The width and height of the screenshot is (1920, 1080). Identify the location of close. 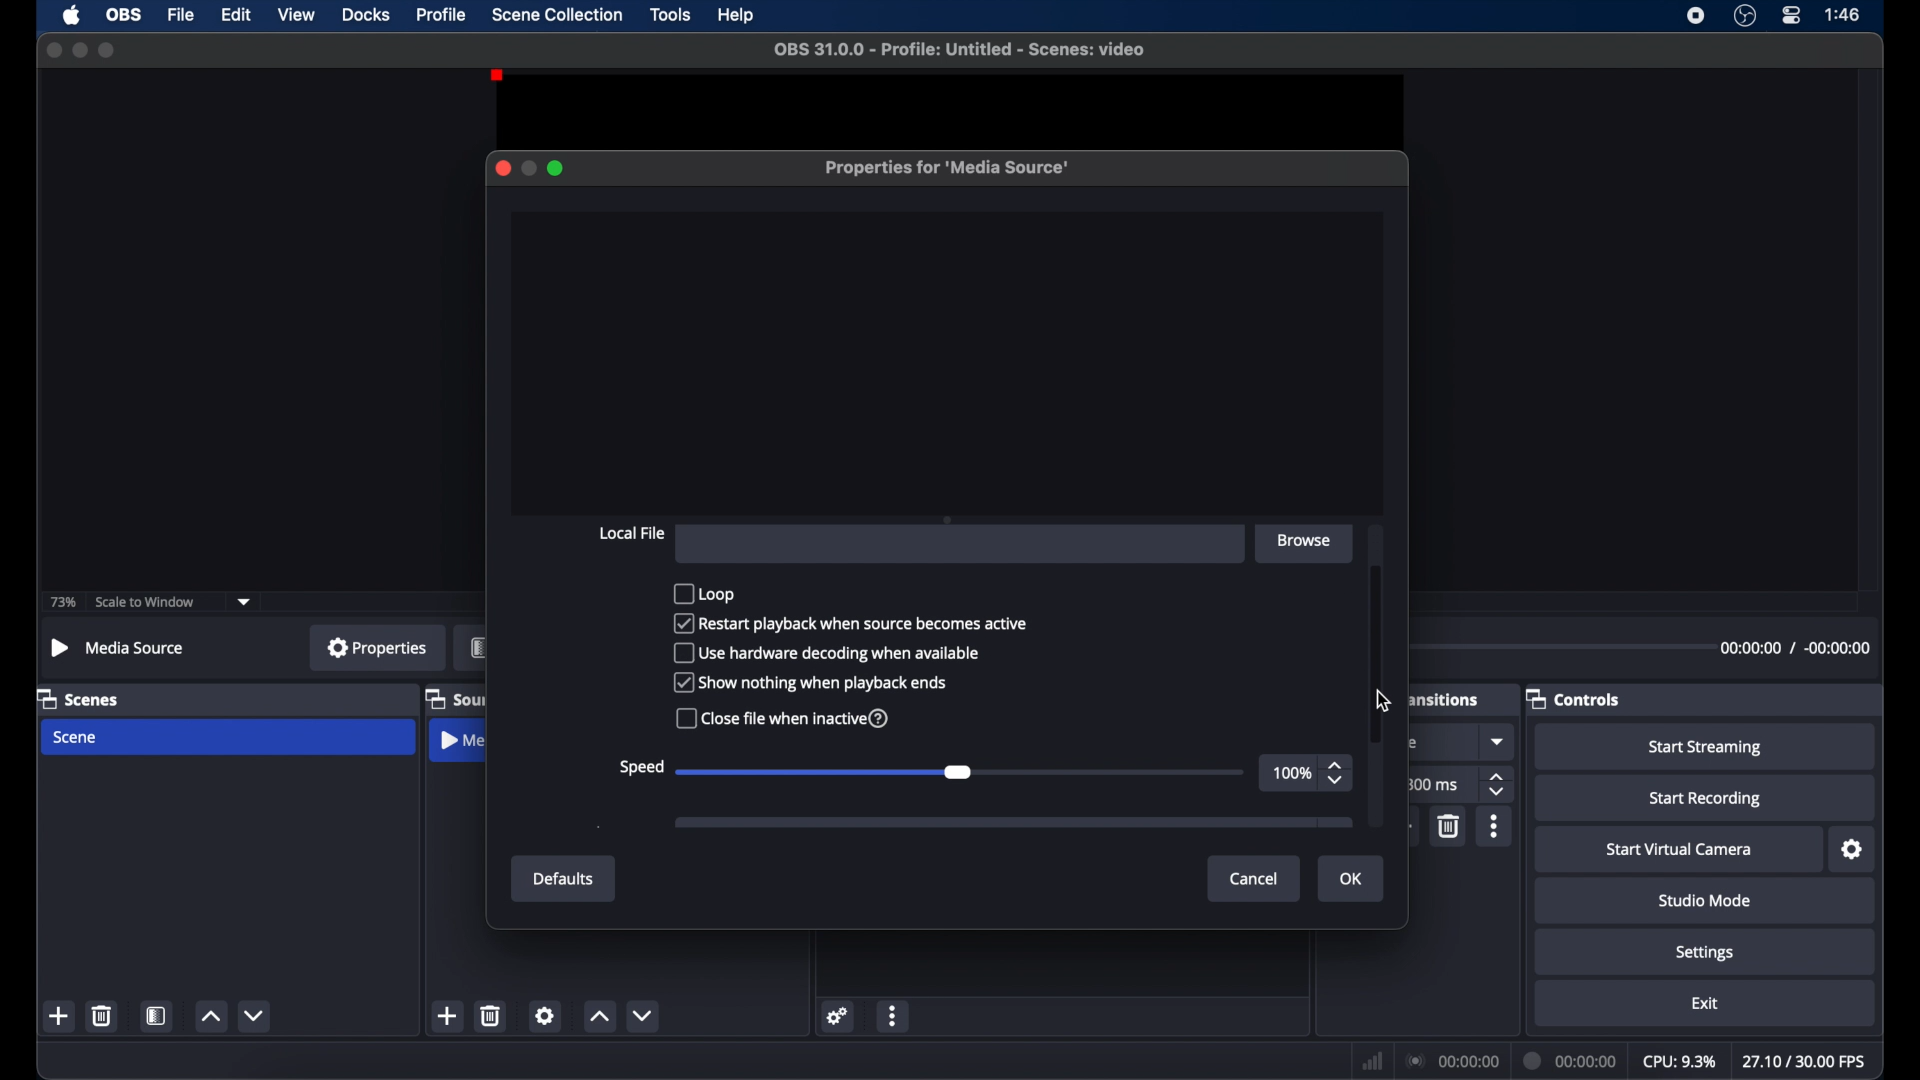
(54, 51).